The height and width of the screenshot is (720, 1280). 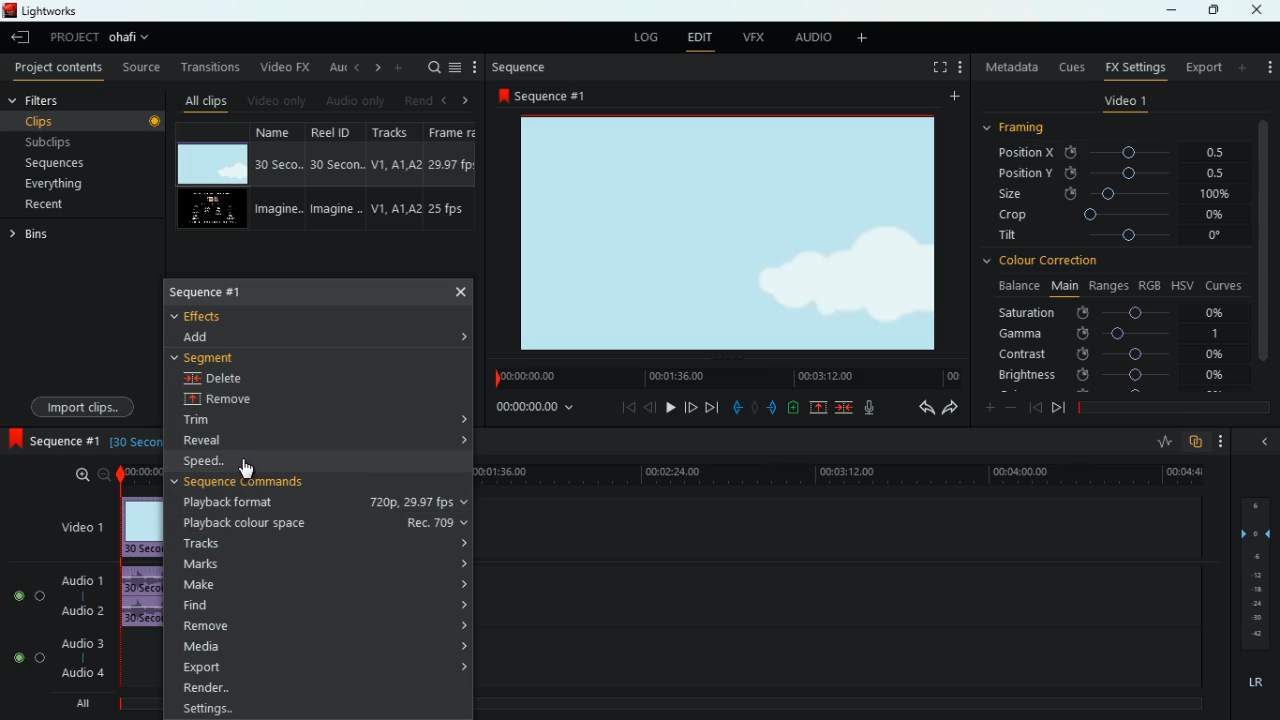 What do you see at coordinates (354, 67) in the screenshot?
I see `left` at bounding box center [354, 67].